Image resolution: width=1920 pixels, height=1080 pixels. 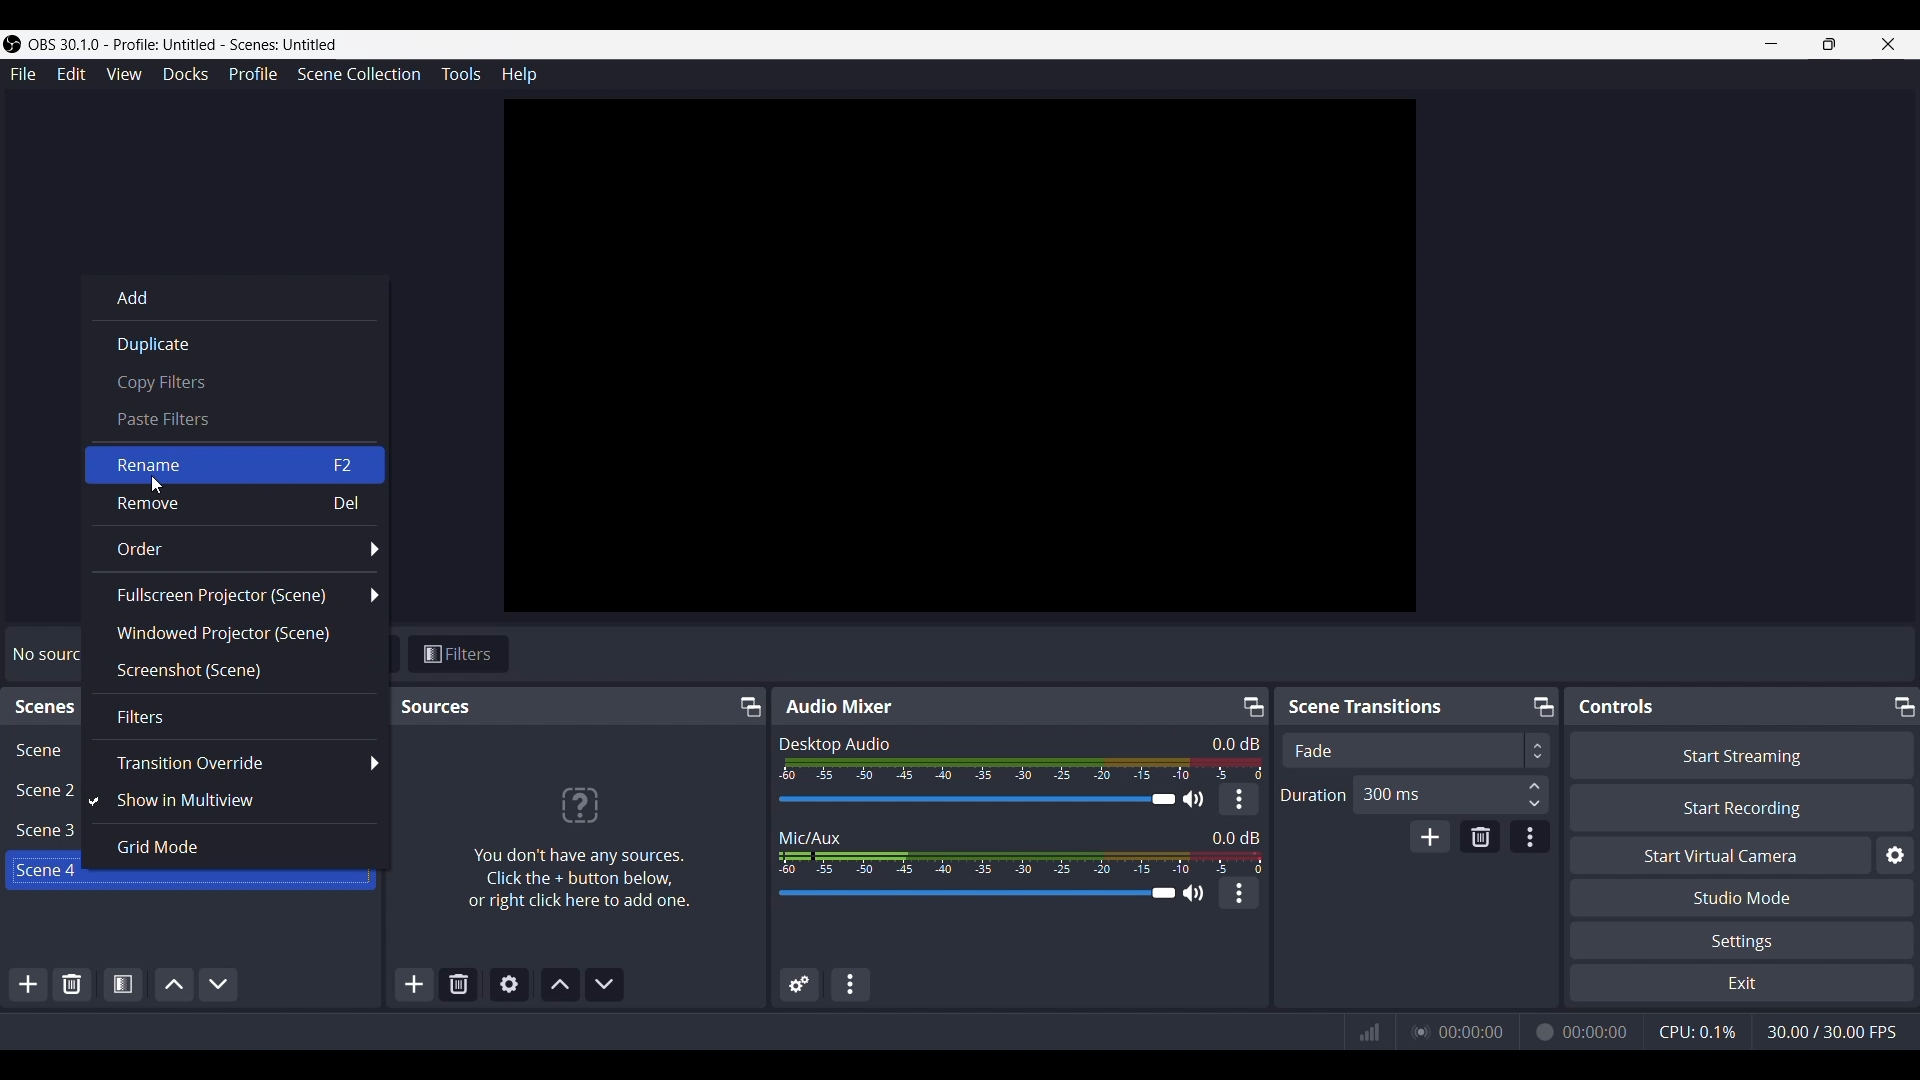 What do you see at coordinates (517, 76) in the screenshot?
I see `Help` at bounding box center [517, 76].